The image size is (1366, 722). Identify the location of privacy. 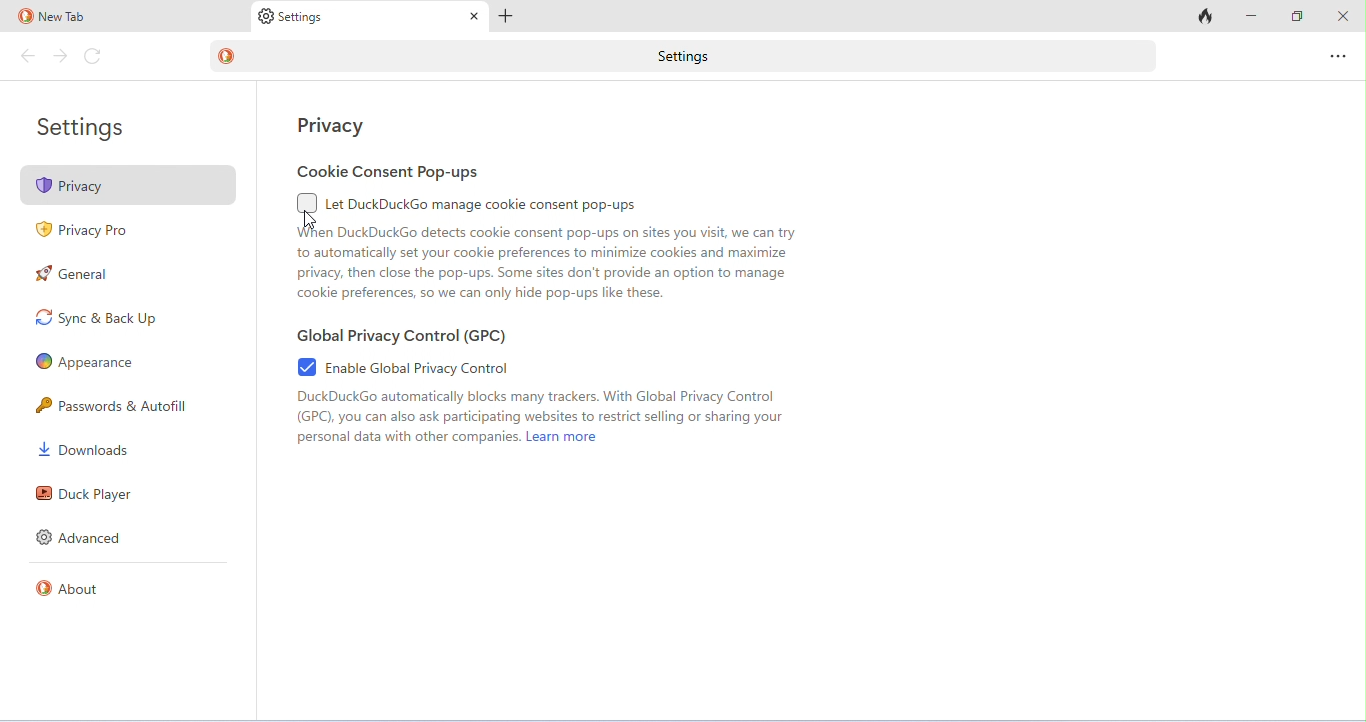
(129, 184).